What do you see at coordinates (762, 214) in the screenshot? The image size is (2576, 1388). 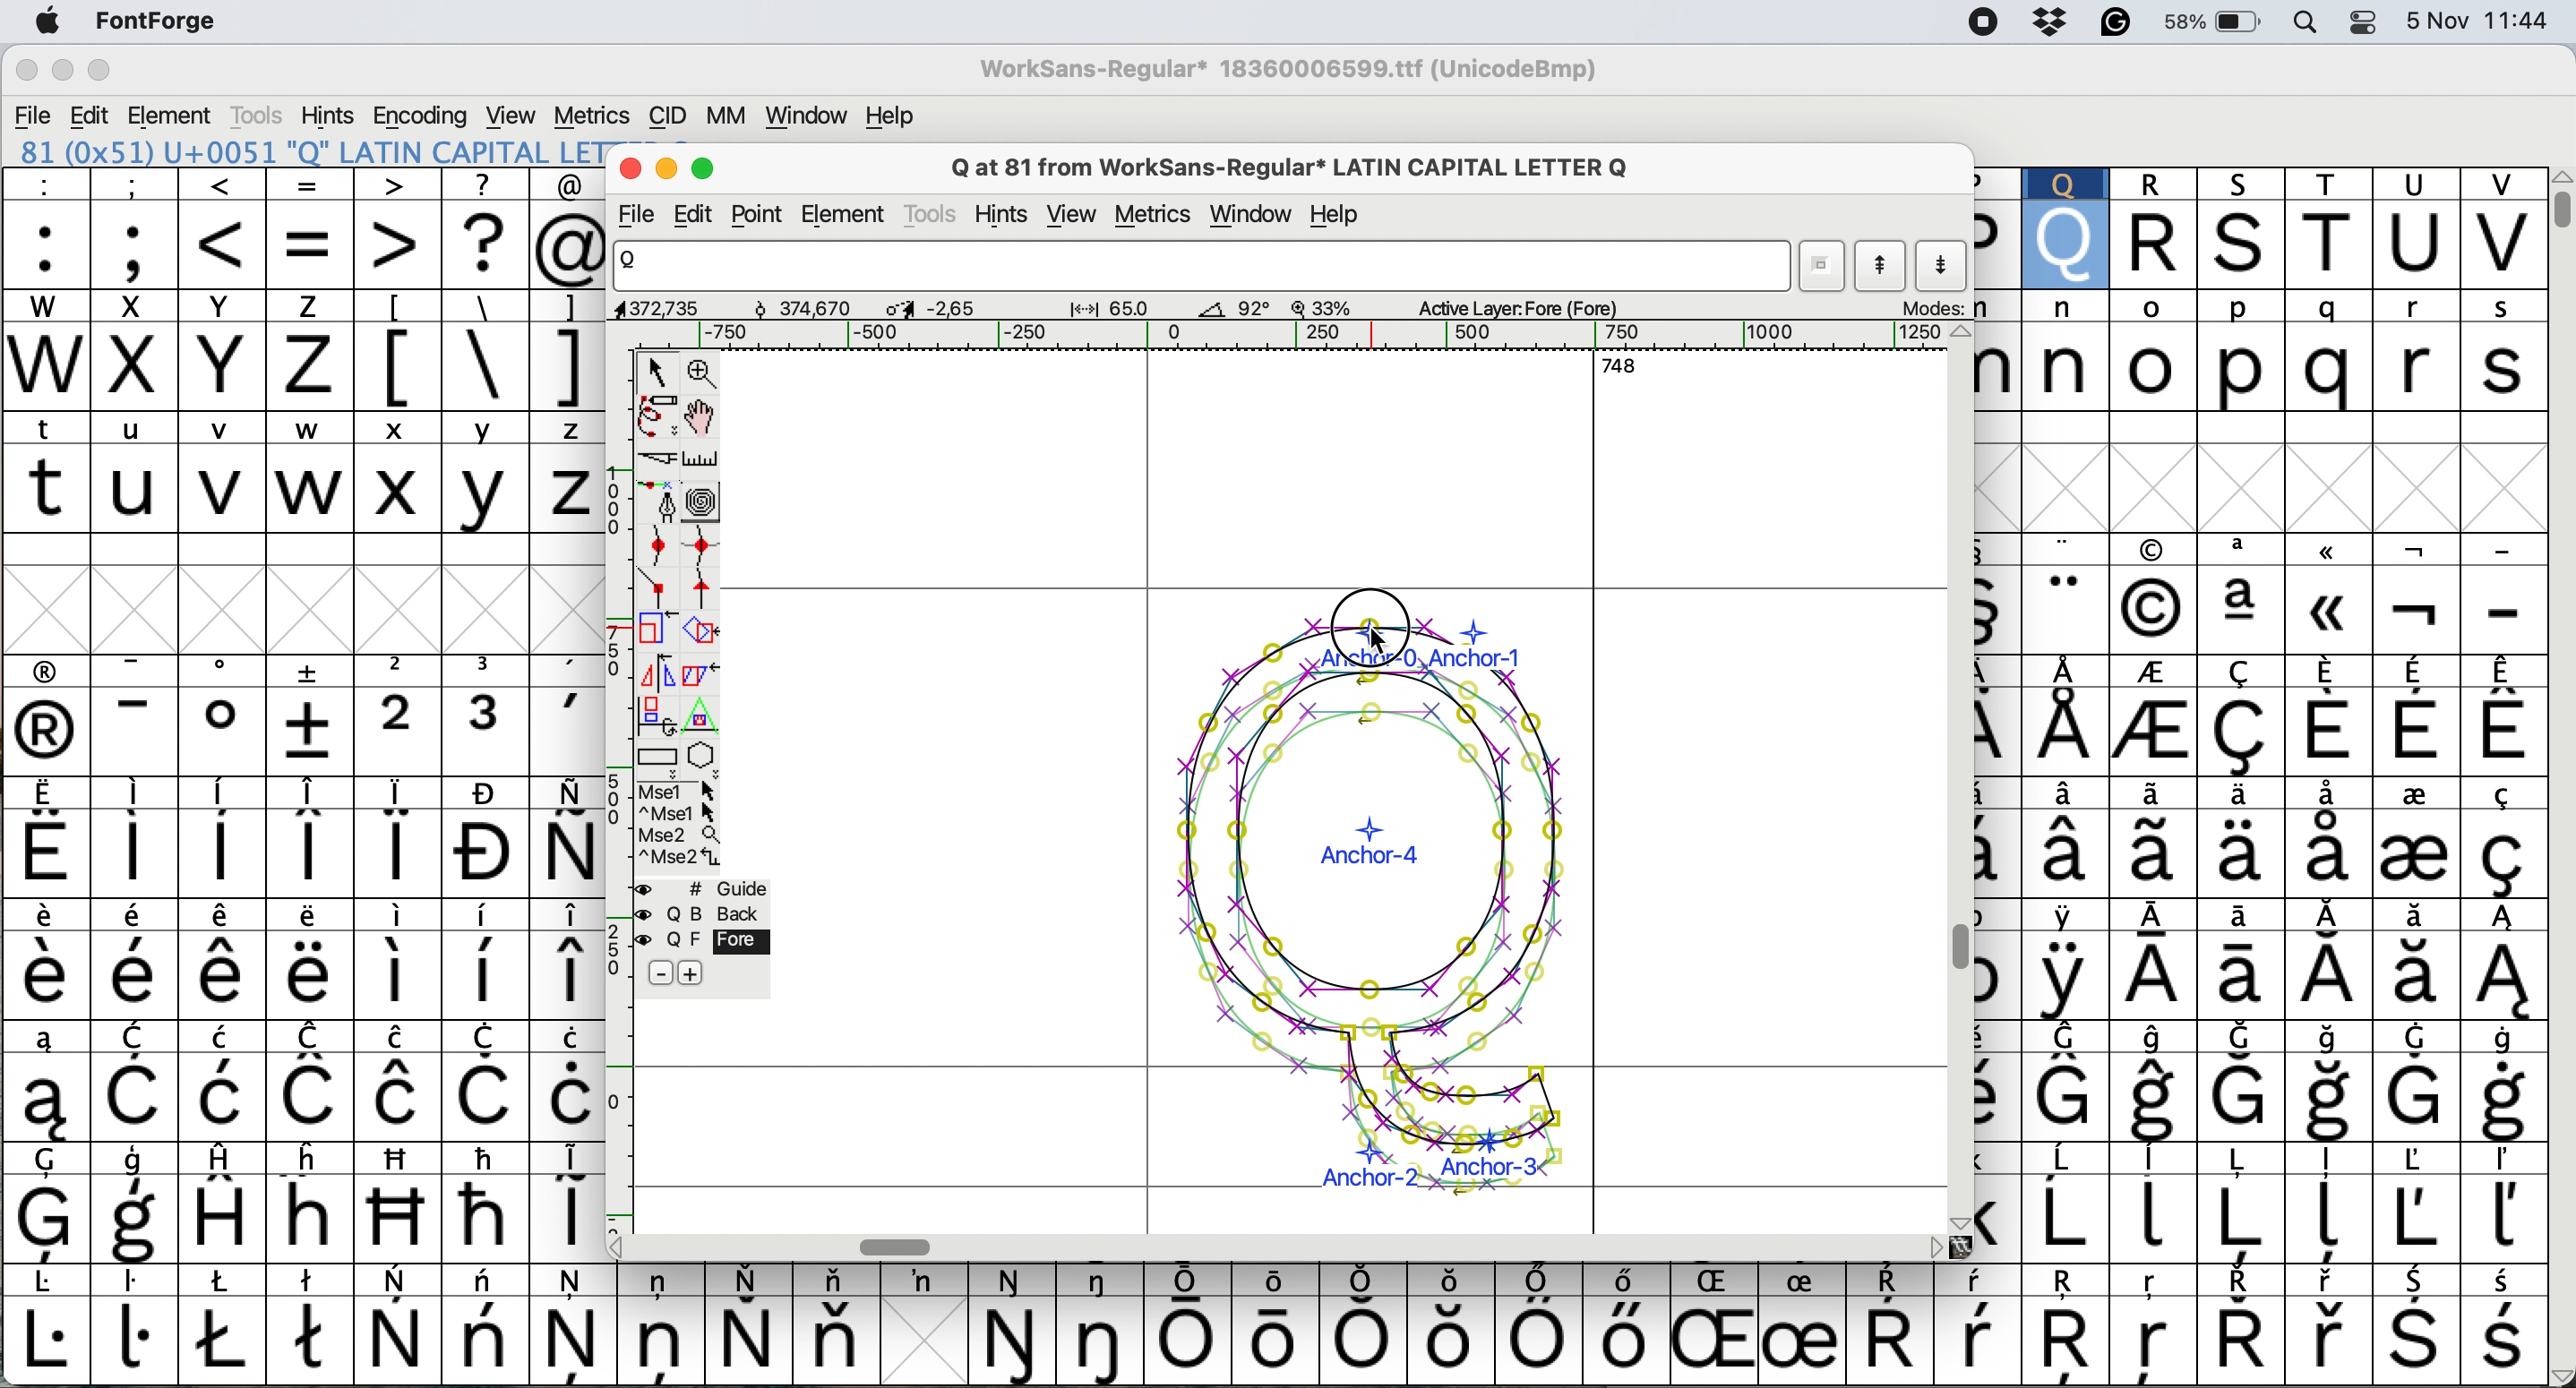 I see `point` at bounding box center [762, 214].